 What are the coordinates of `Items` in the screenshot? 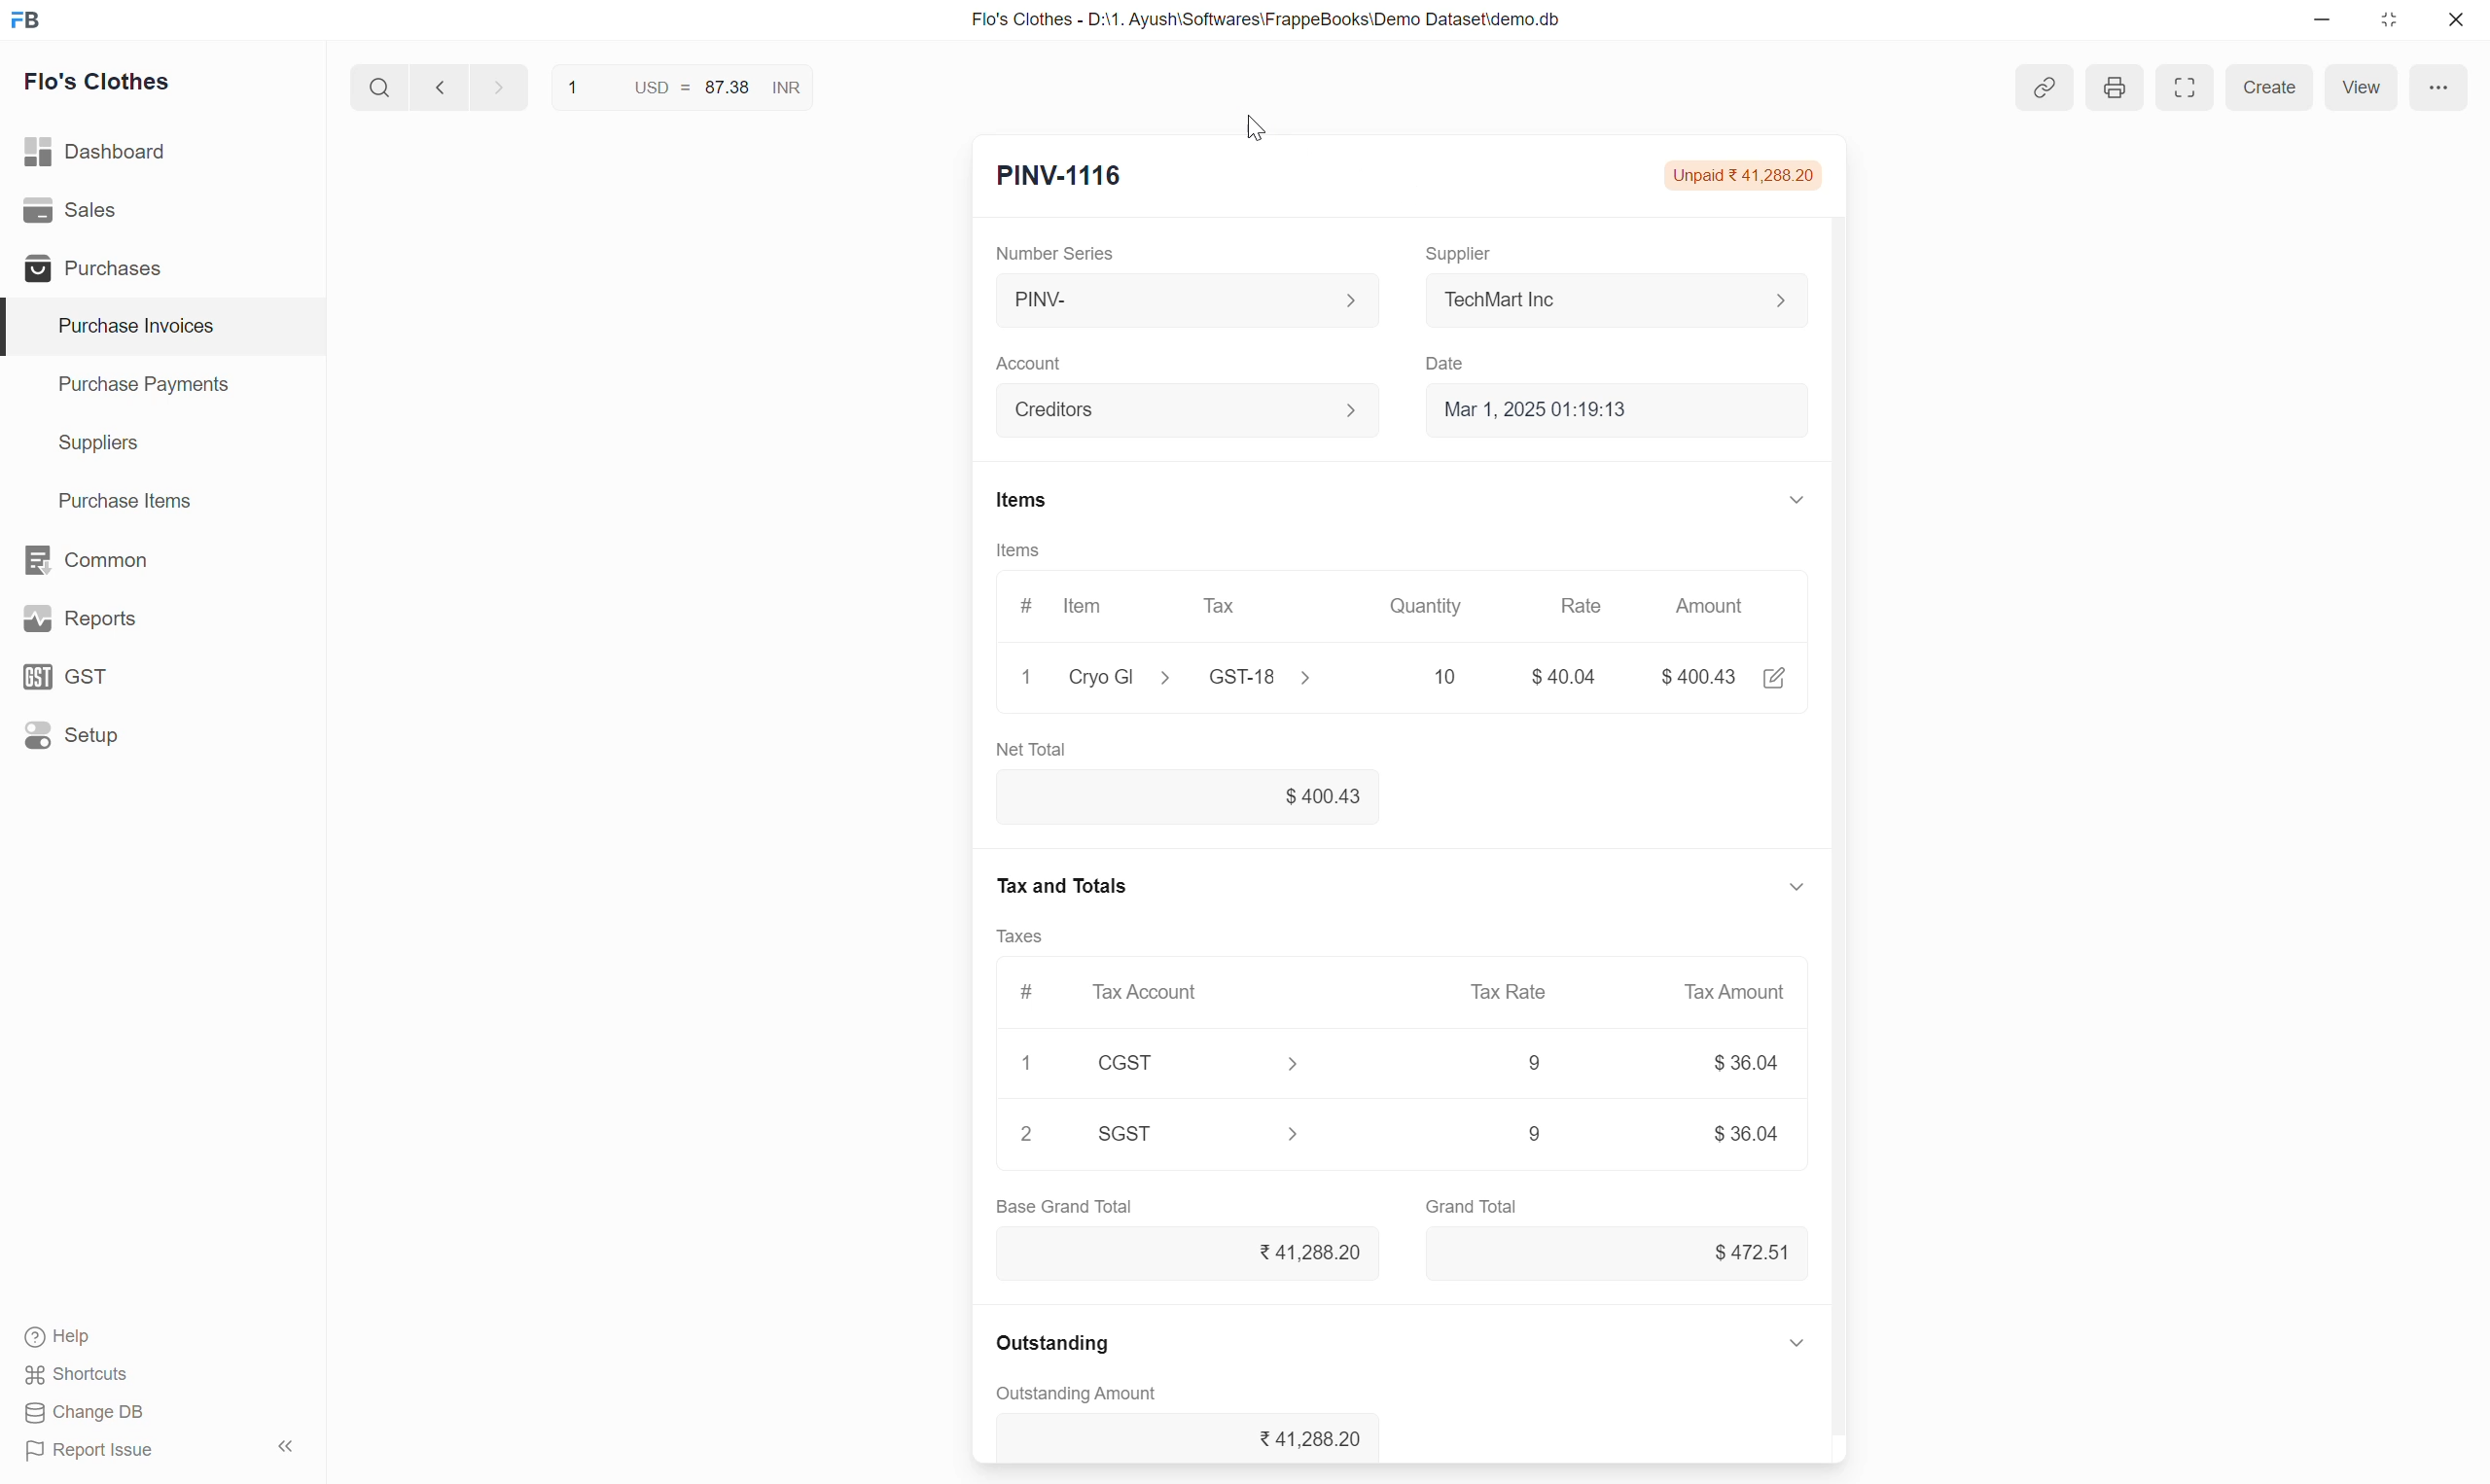 It's located at (1018, 550).